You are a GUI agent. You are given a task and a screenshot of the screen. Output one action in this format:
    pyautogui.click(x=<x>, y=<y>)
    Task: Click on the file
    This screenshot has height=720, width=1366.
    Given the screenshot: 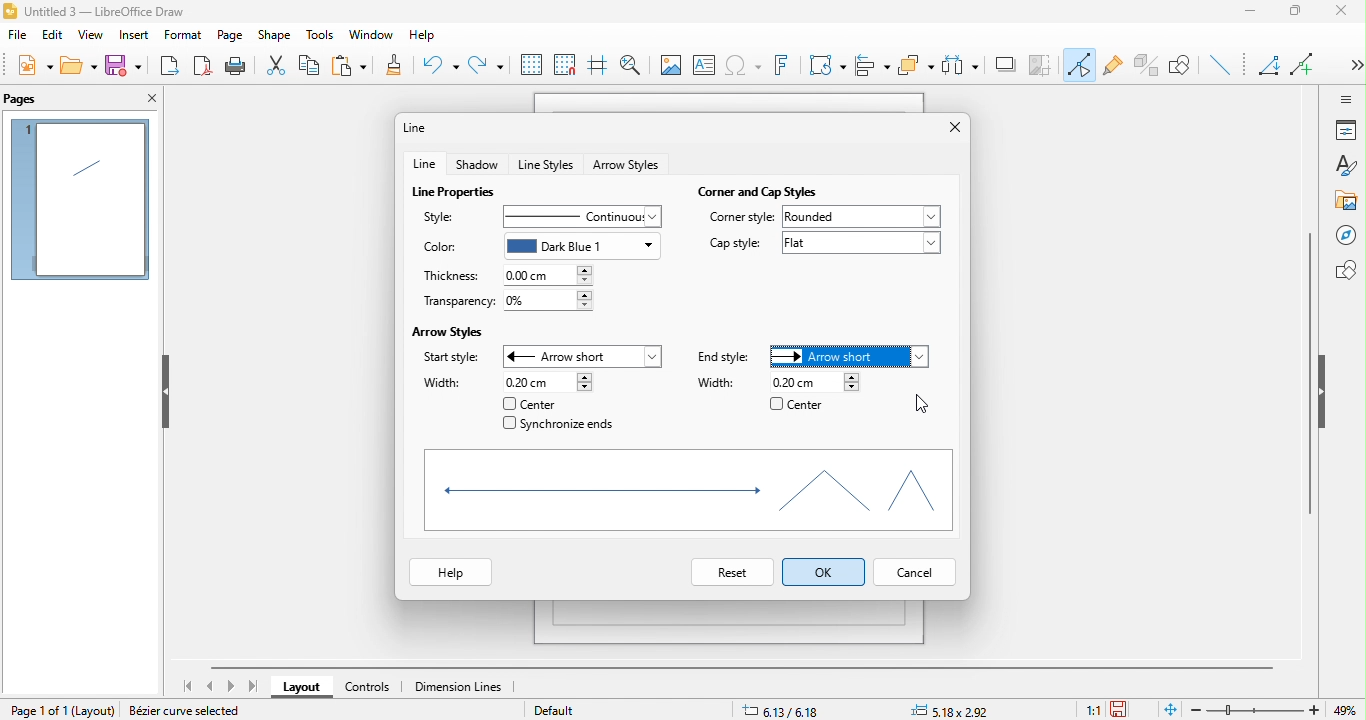 What is the action you would take?
    pyautogui.click(x=21, y=38)
    